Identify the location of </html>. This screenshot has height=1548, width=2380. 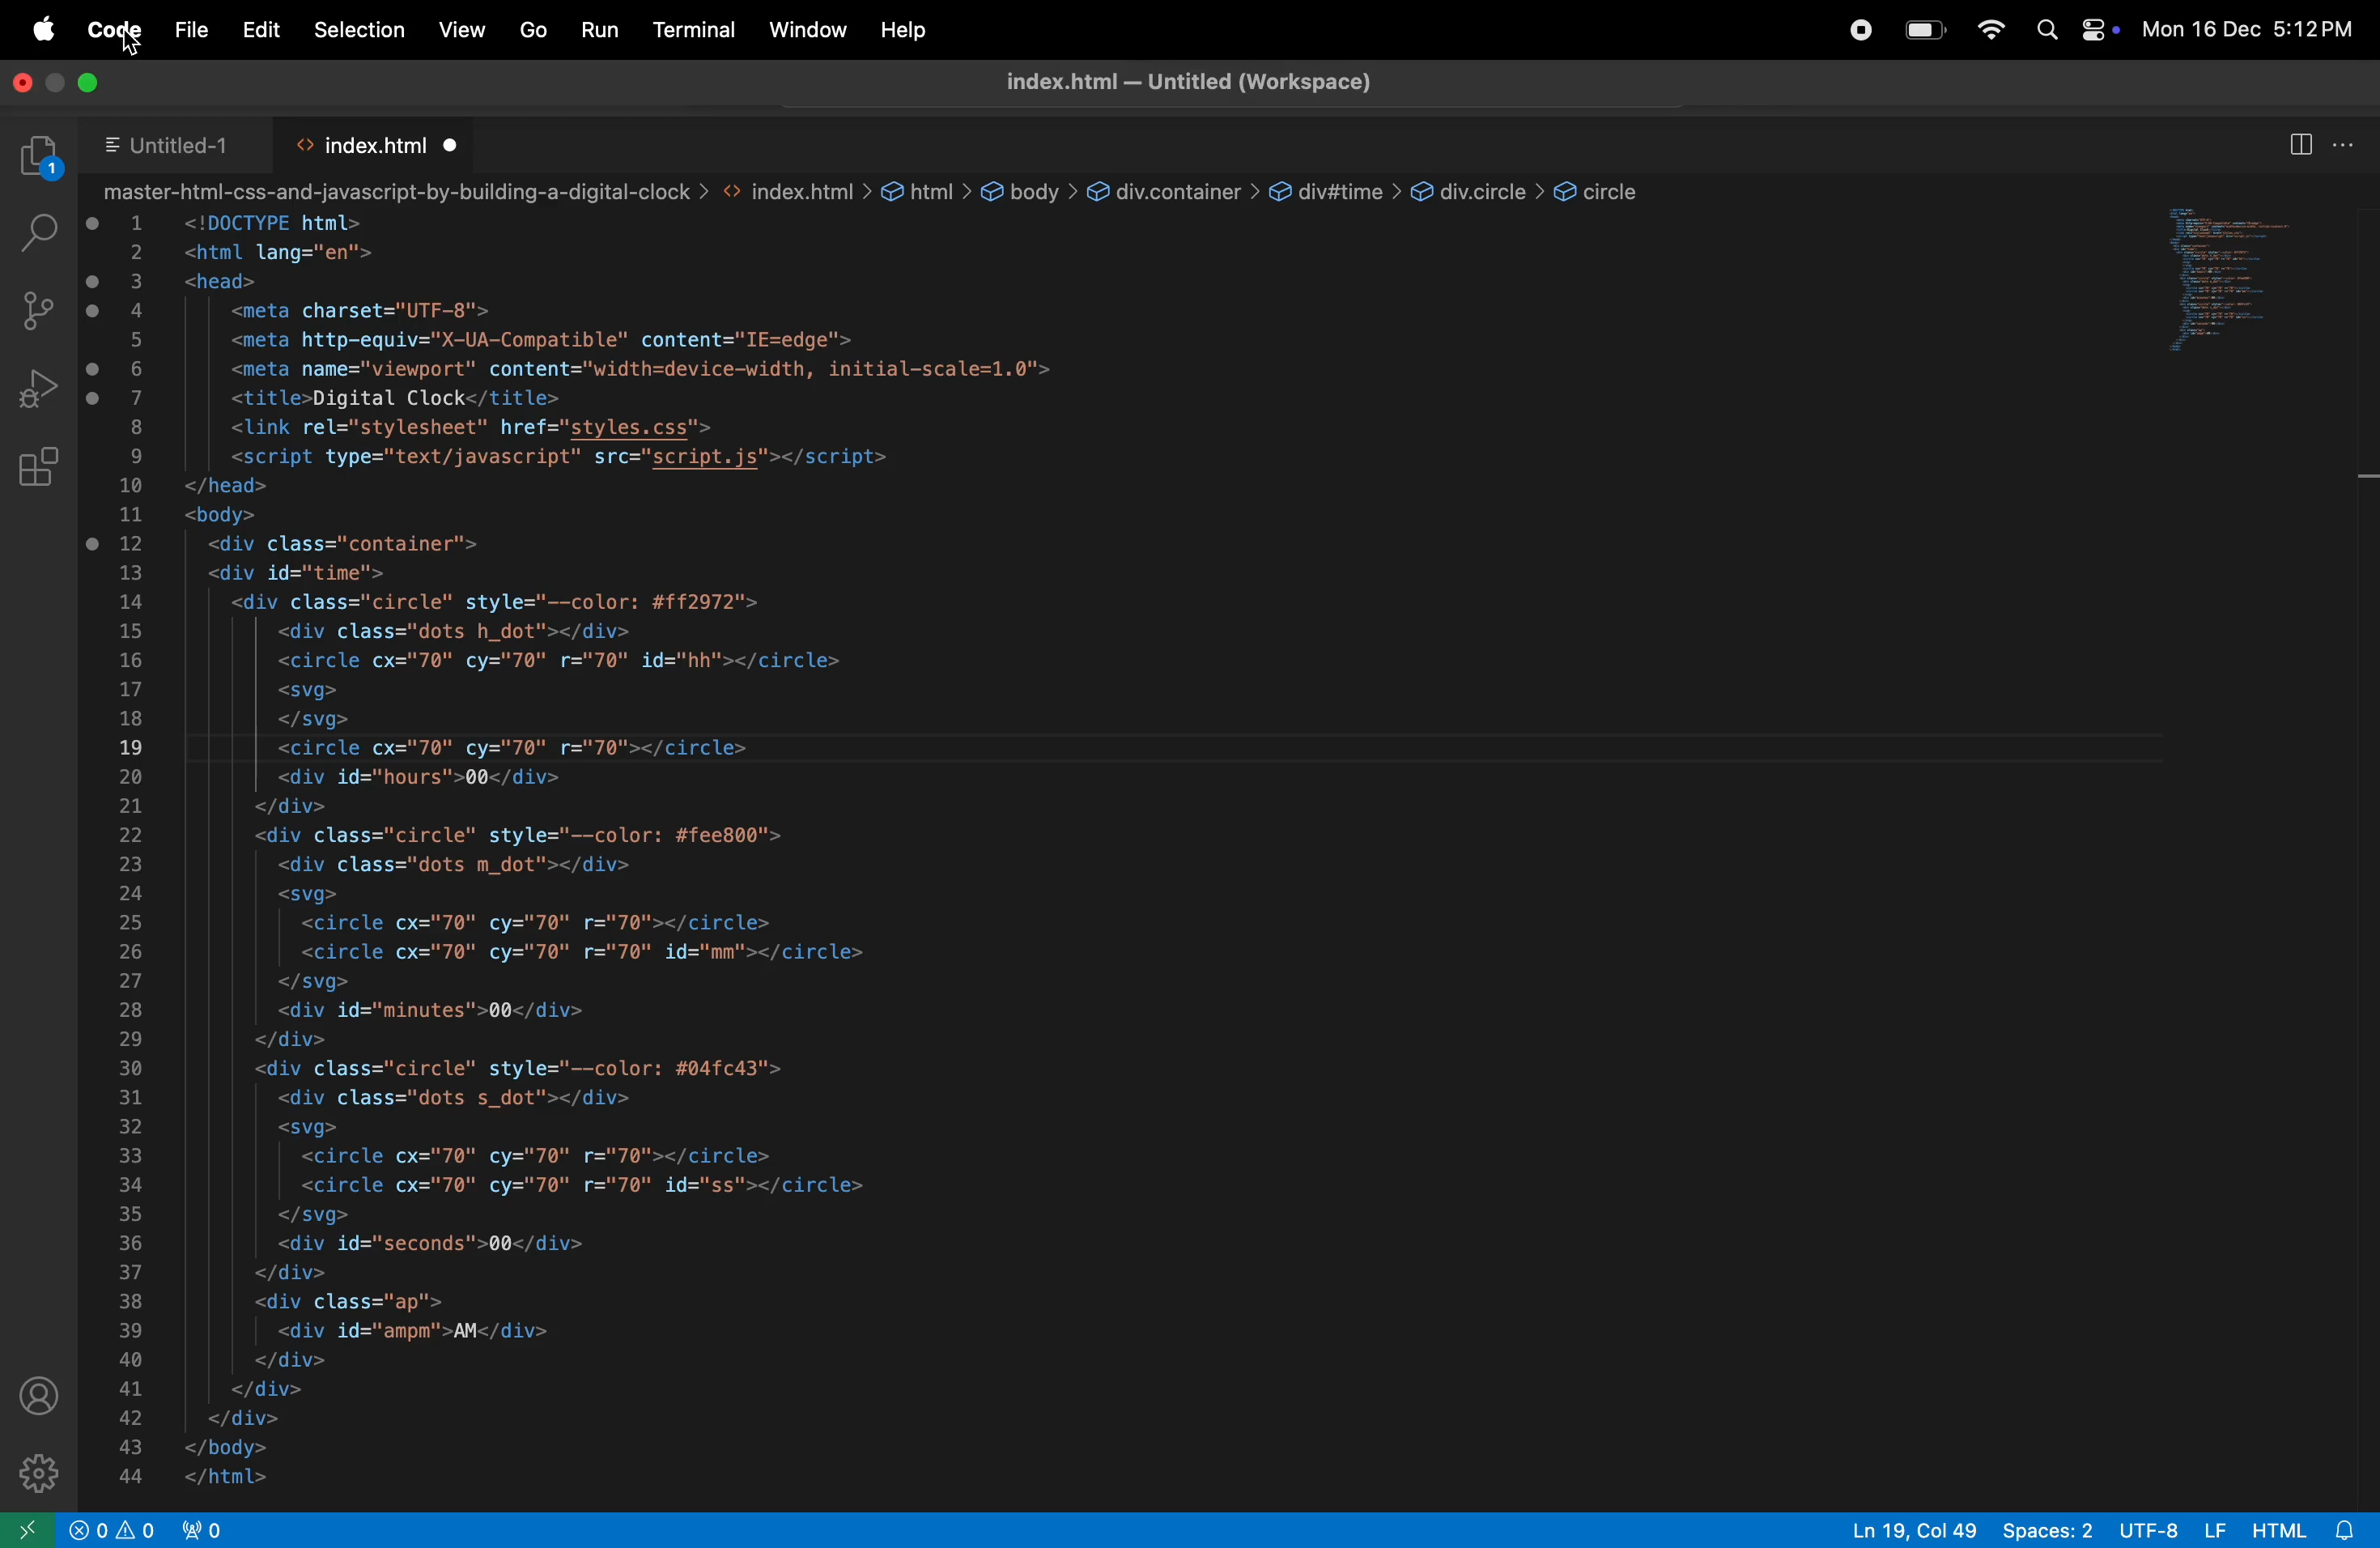
(237, 1479).